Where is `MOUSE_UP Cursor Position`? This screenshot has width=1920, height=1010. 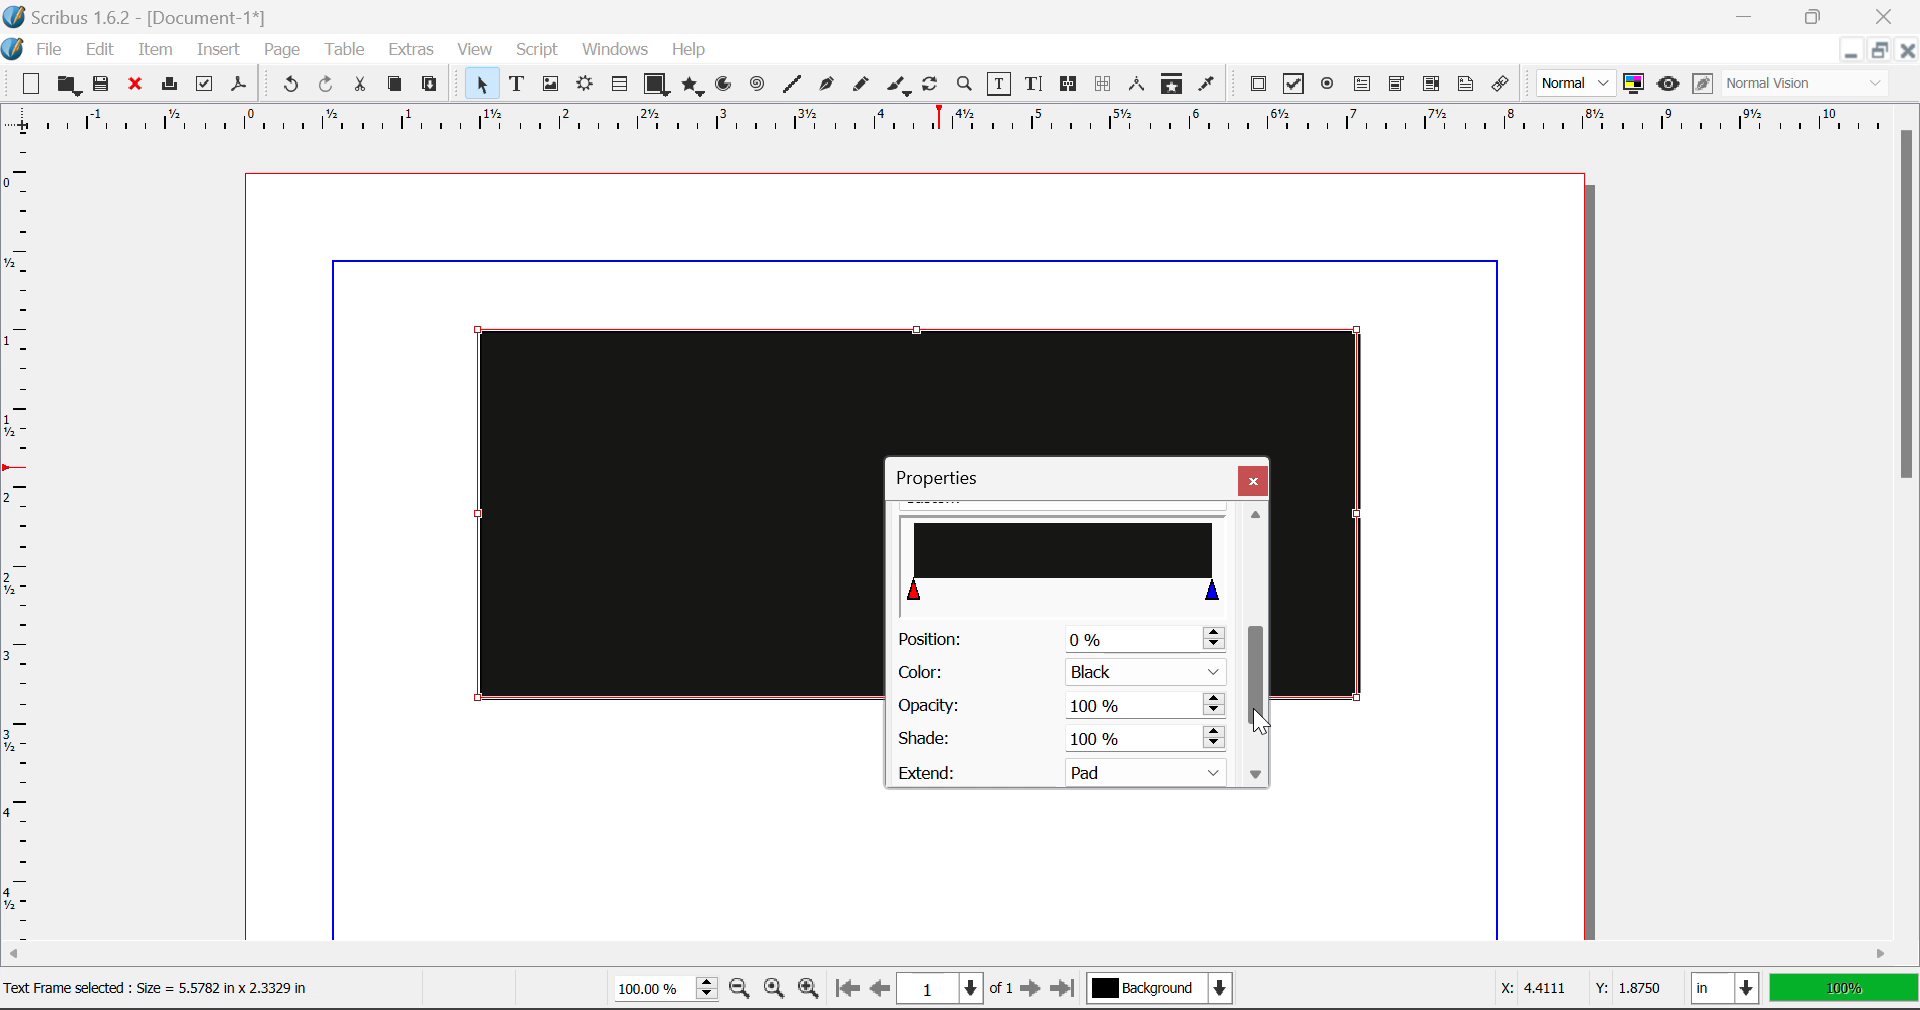 MOUSE_UP Cursor Position is located at coordinates (1259, 724).